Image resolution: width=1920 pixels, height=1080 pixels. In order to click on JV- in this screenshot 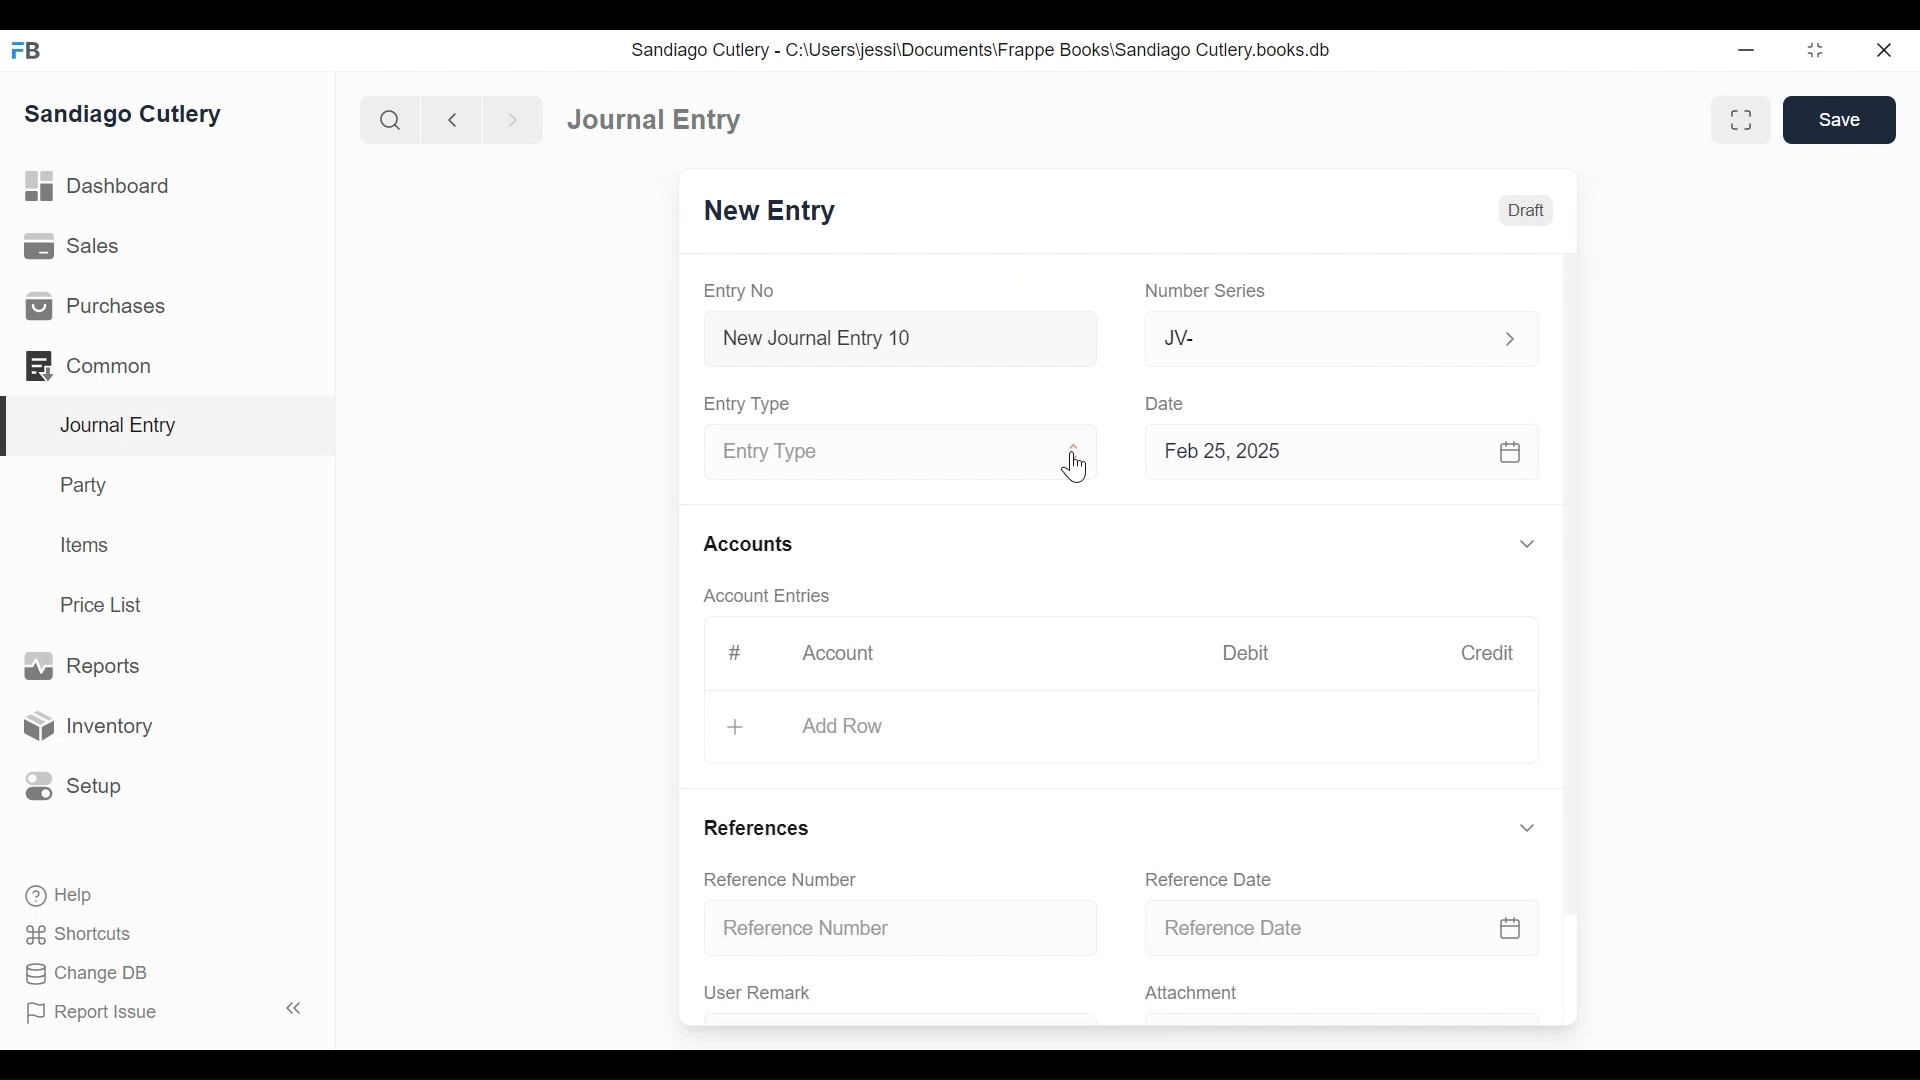, I will do `click(1316, 338)`.